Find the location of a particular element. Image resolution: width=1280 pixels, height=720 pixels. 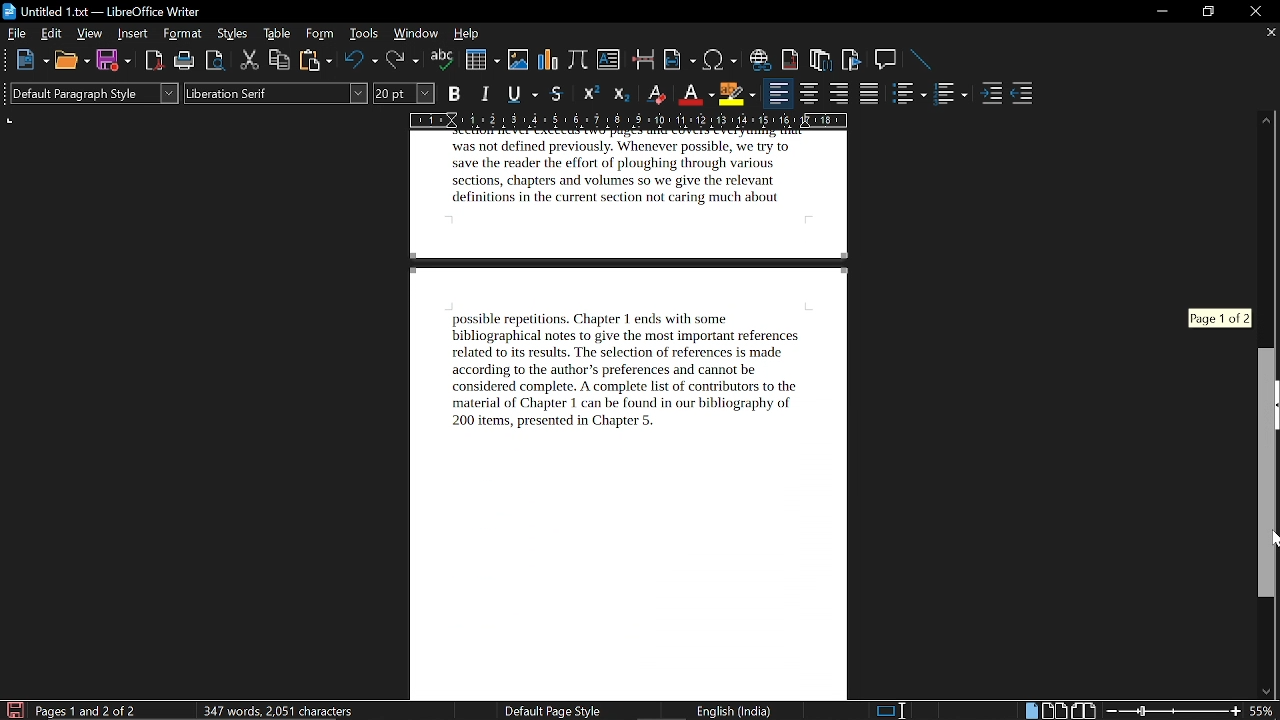

subscript is located at coordinates (624, 94).